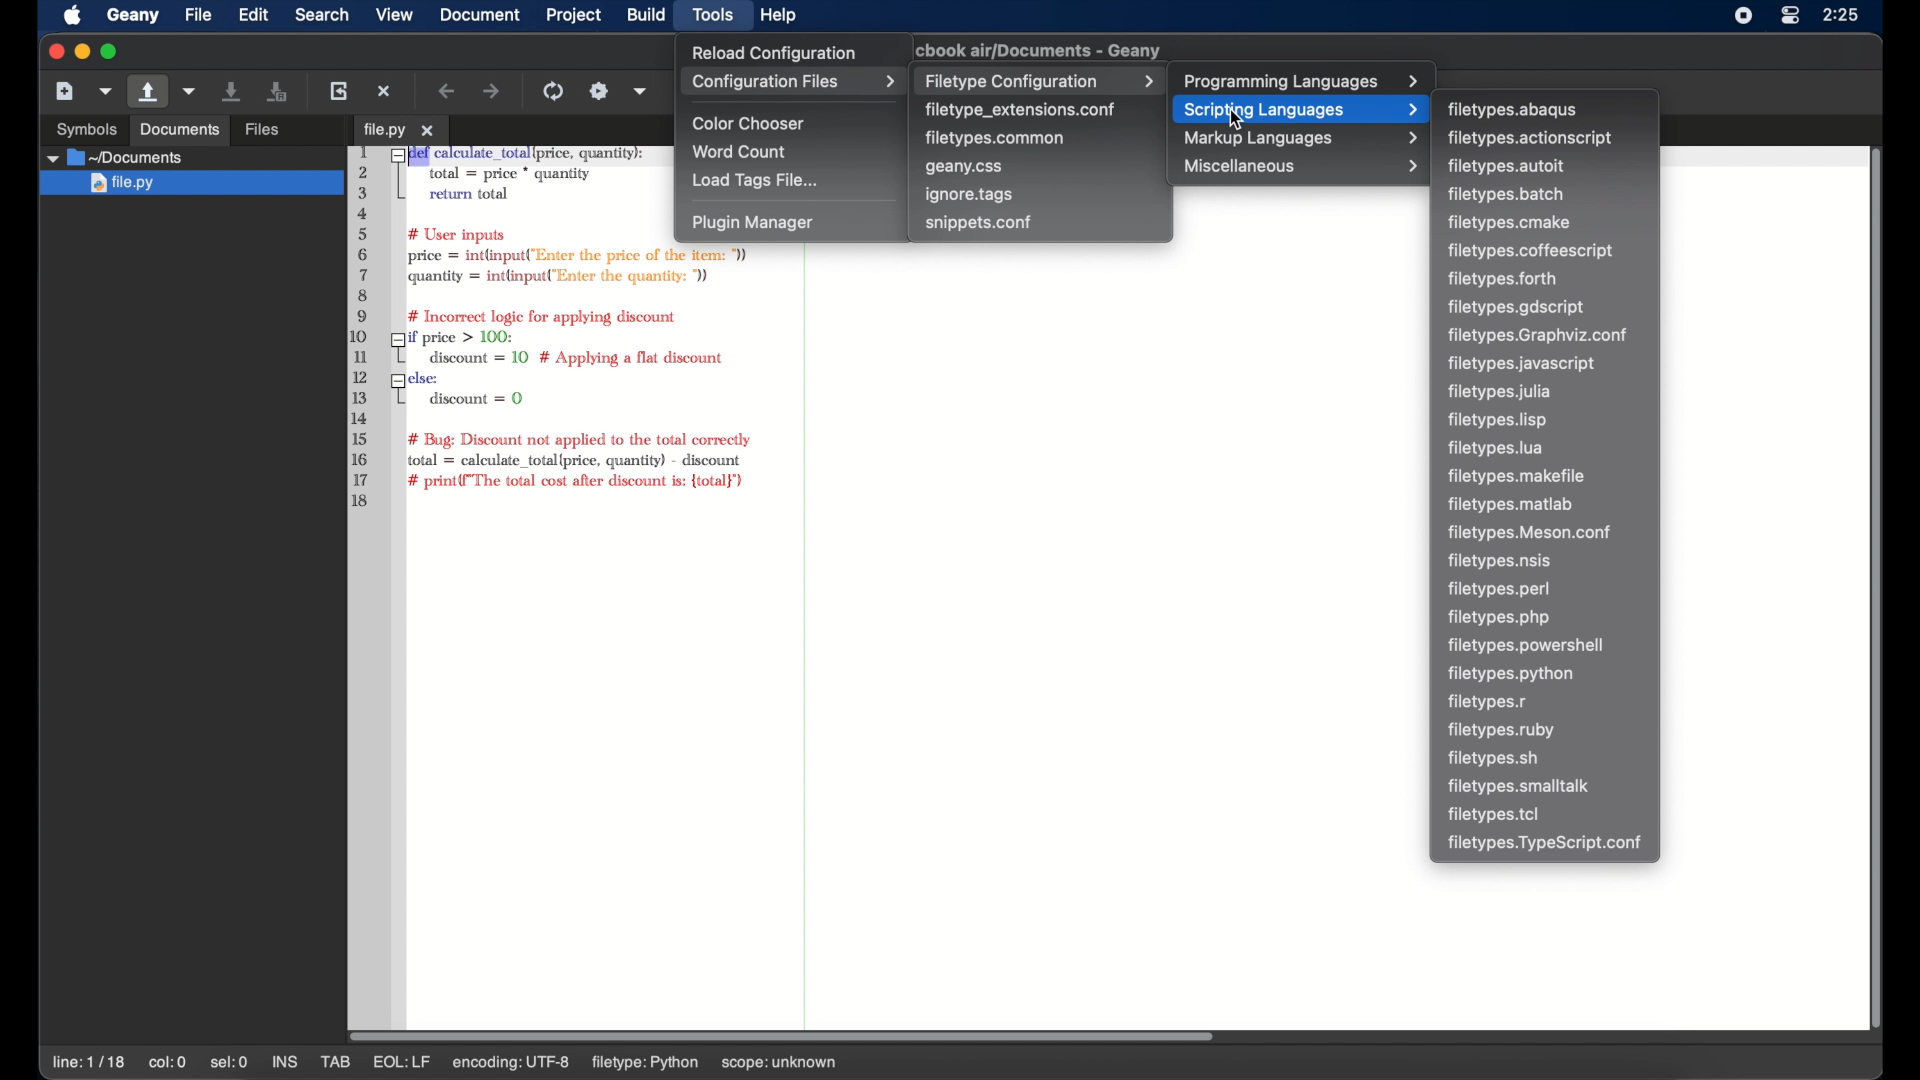 The width and height of the screenshot is (1920, 1080). What do you see at coordinates (970, 195) in the screenshot?
I see `ignore.tags` at bounding box center [970, 195].